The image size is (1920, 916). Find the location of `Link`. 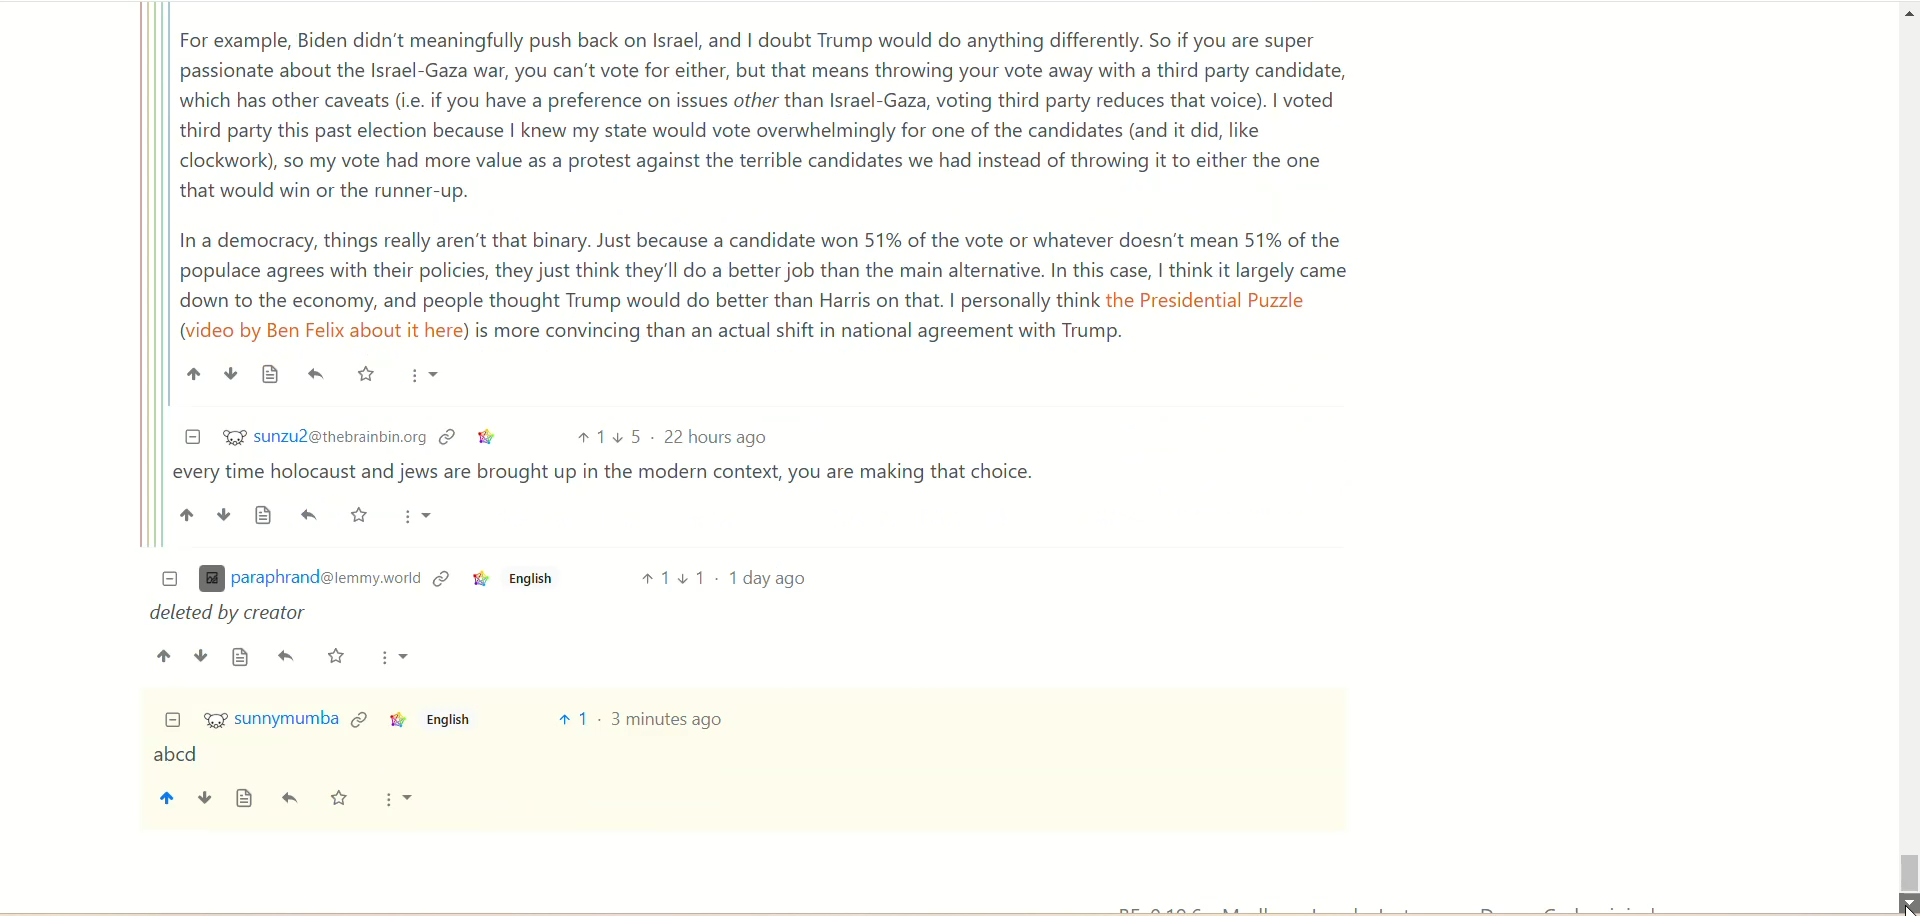

Link is located at coordinates (448, 440).